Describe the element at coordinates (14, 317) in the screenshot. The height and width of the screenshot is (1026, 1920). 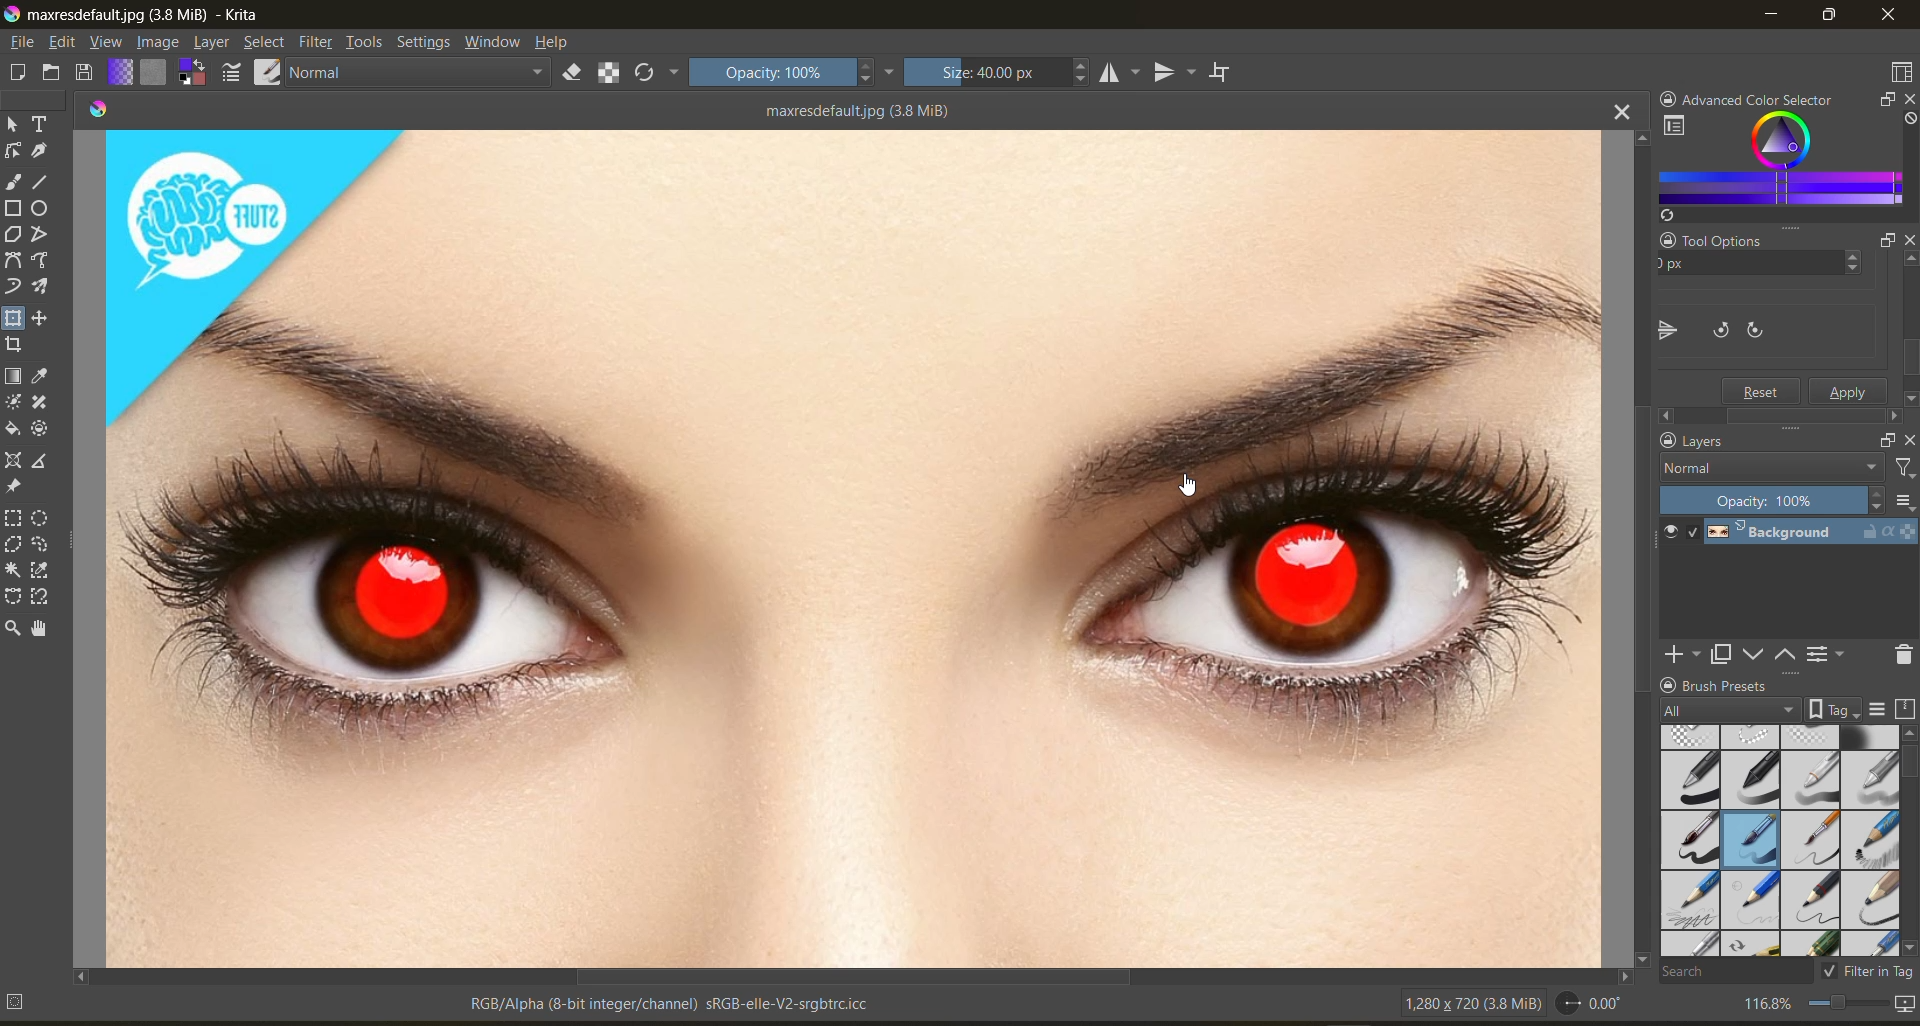
I see `tool` at that location.